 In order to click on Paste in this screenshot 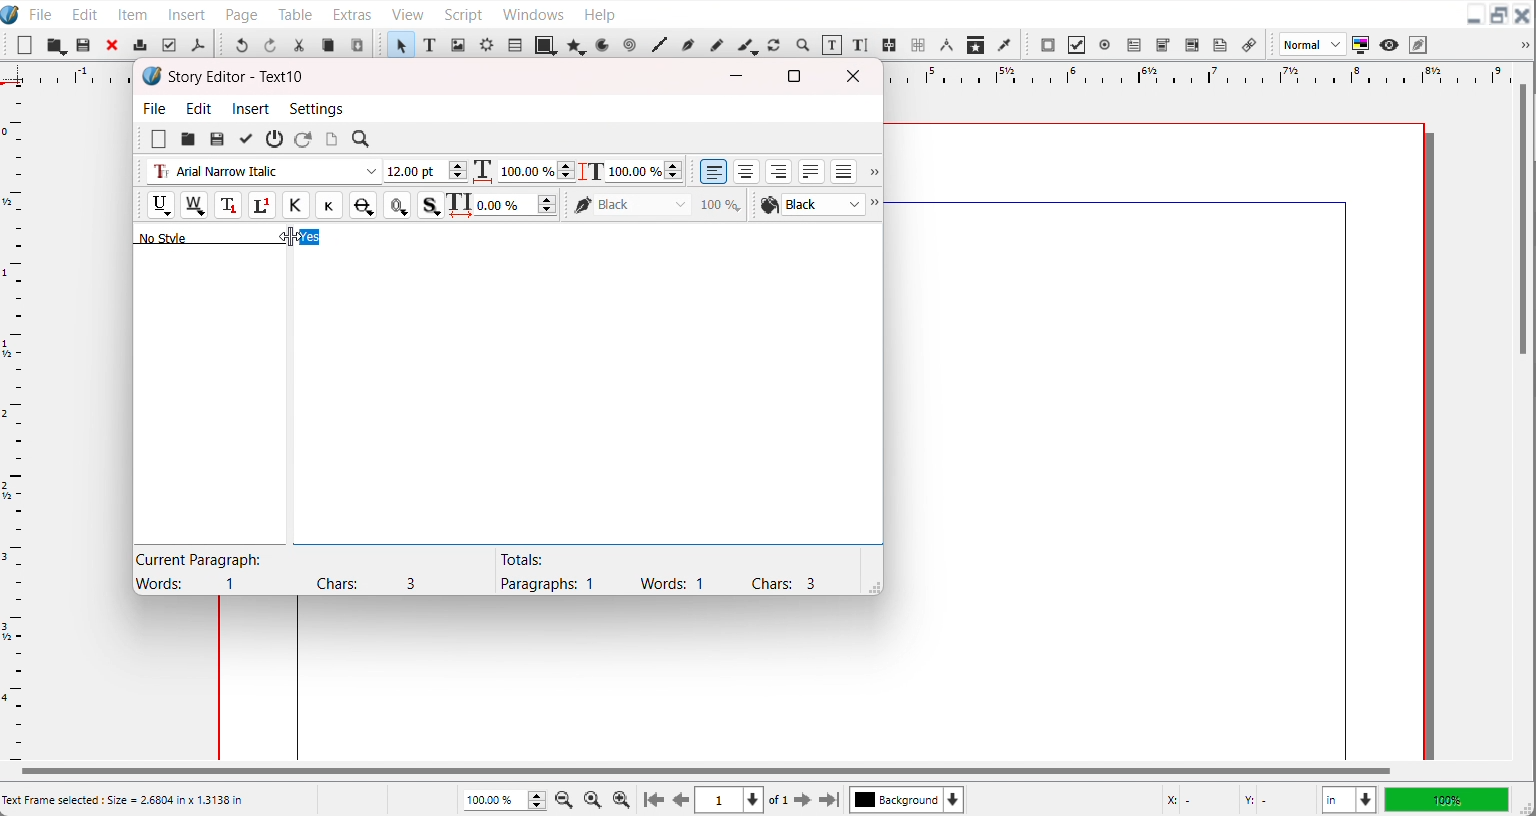, I will do `click(357, 44)`.